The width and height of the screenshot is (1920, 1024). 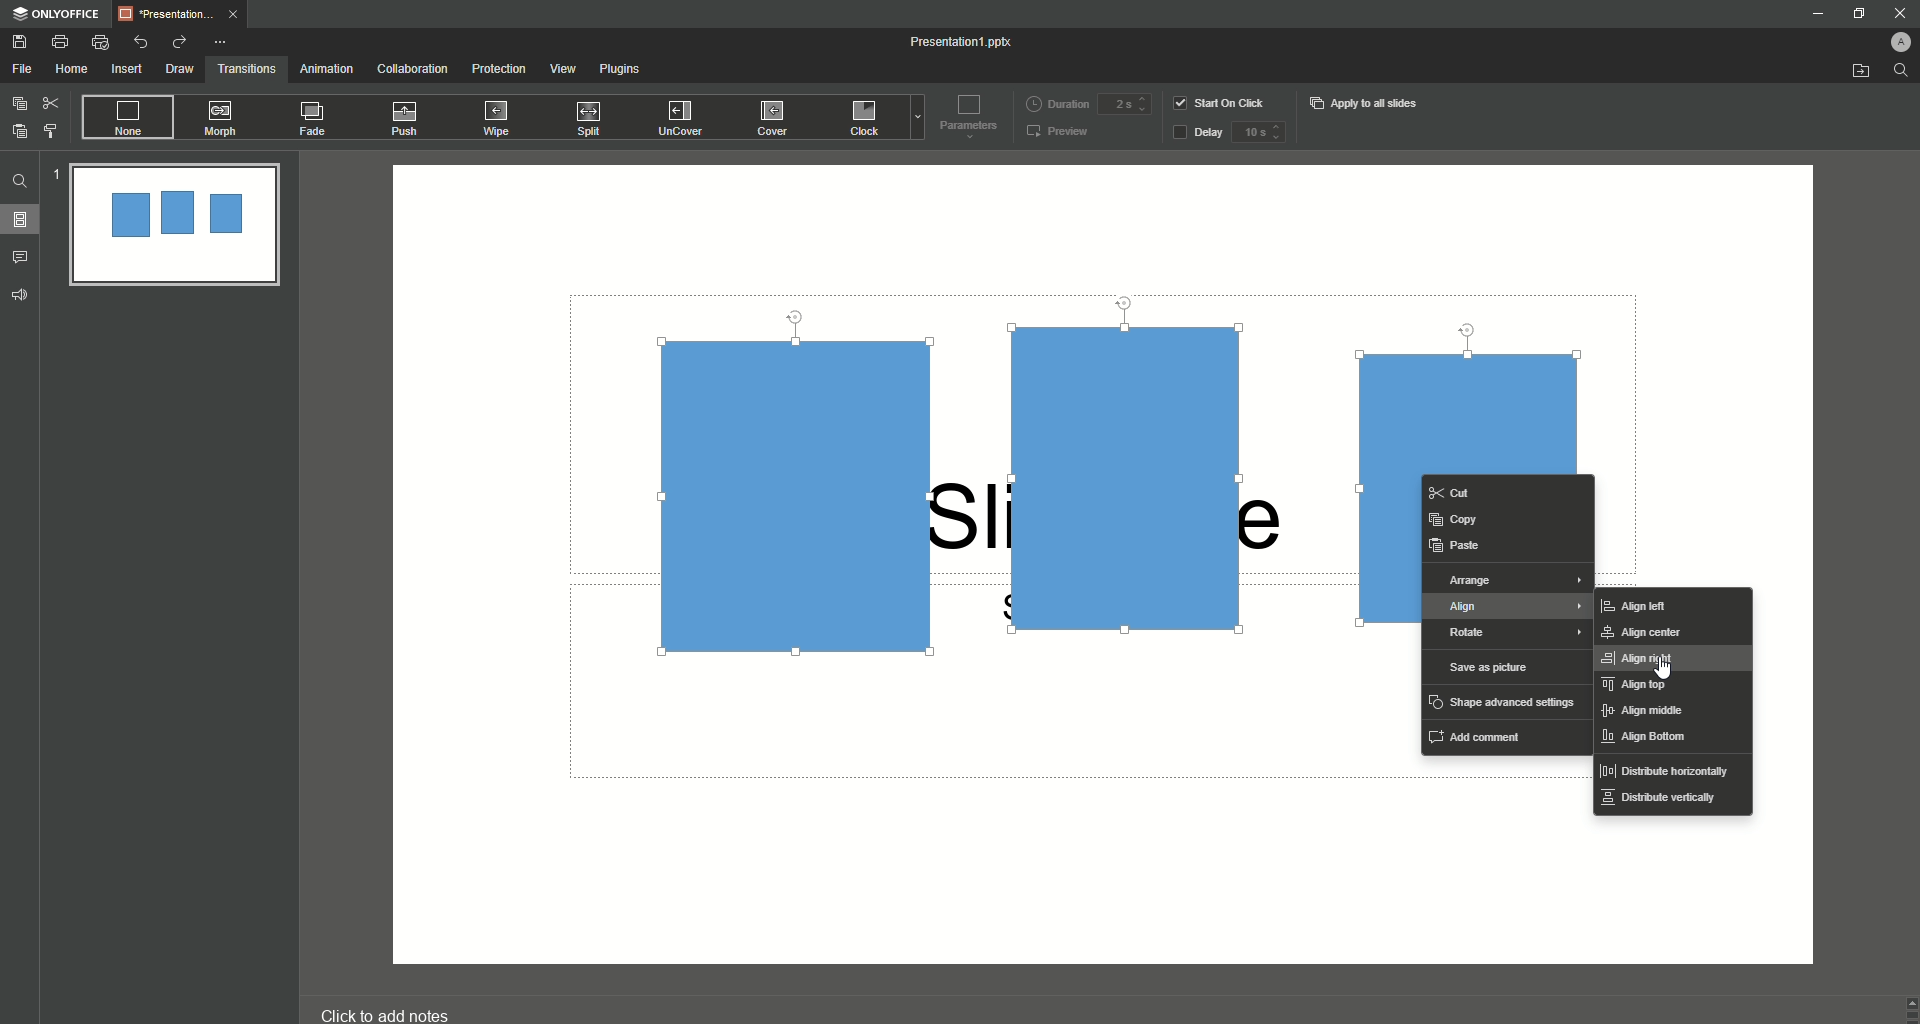 What do you see at coordinates (26, 220) in the screenshot?
I see `Slides` at bounding box center [26, 220].